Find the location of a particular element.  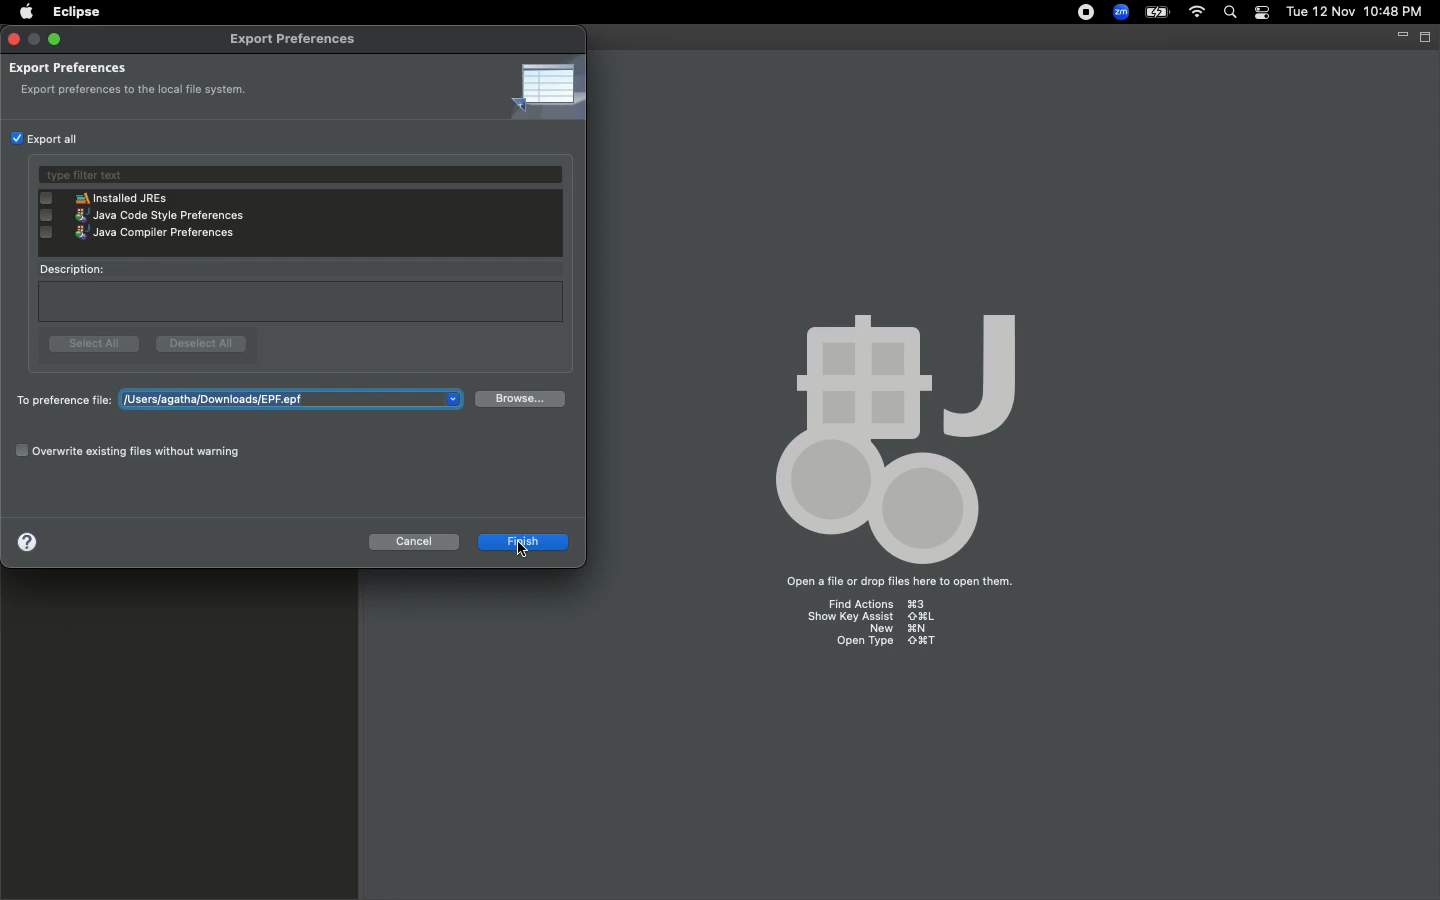

Export preferences is located at coordinates (72, 68).